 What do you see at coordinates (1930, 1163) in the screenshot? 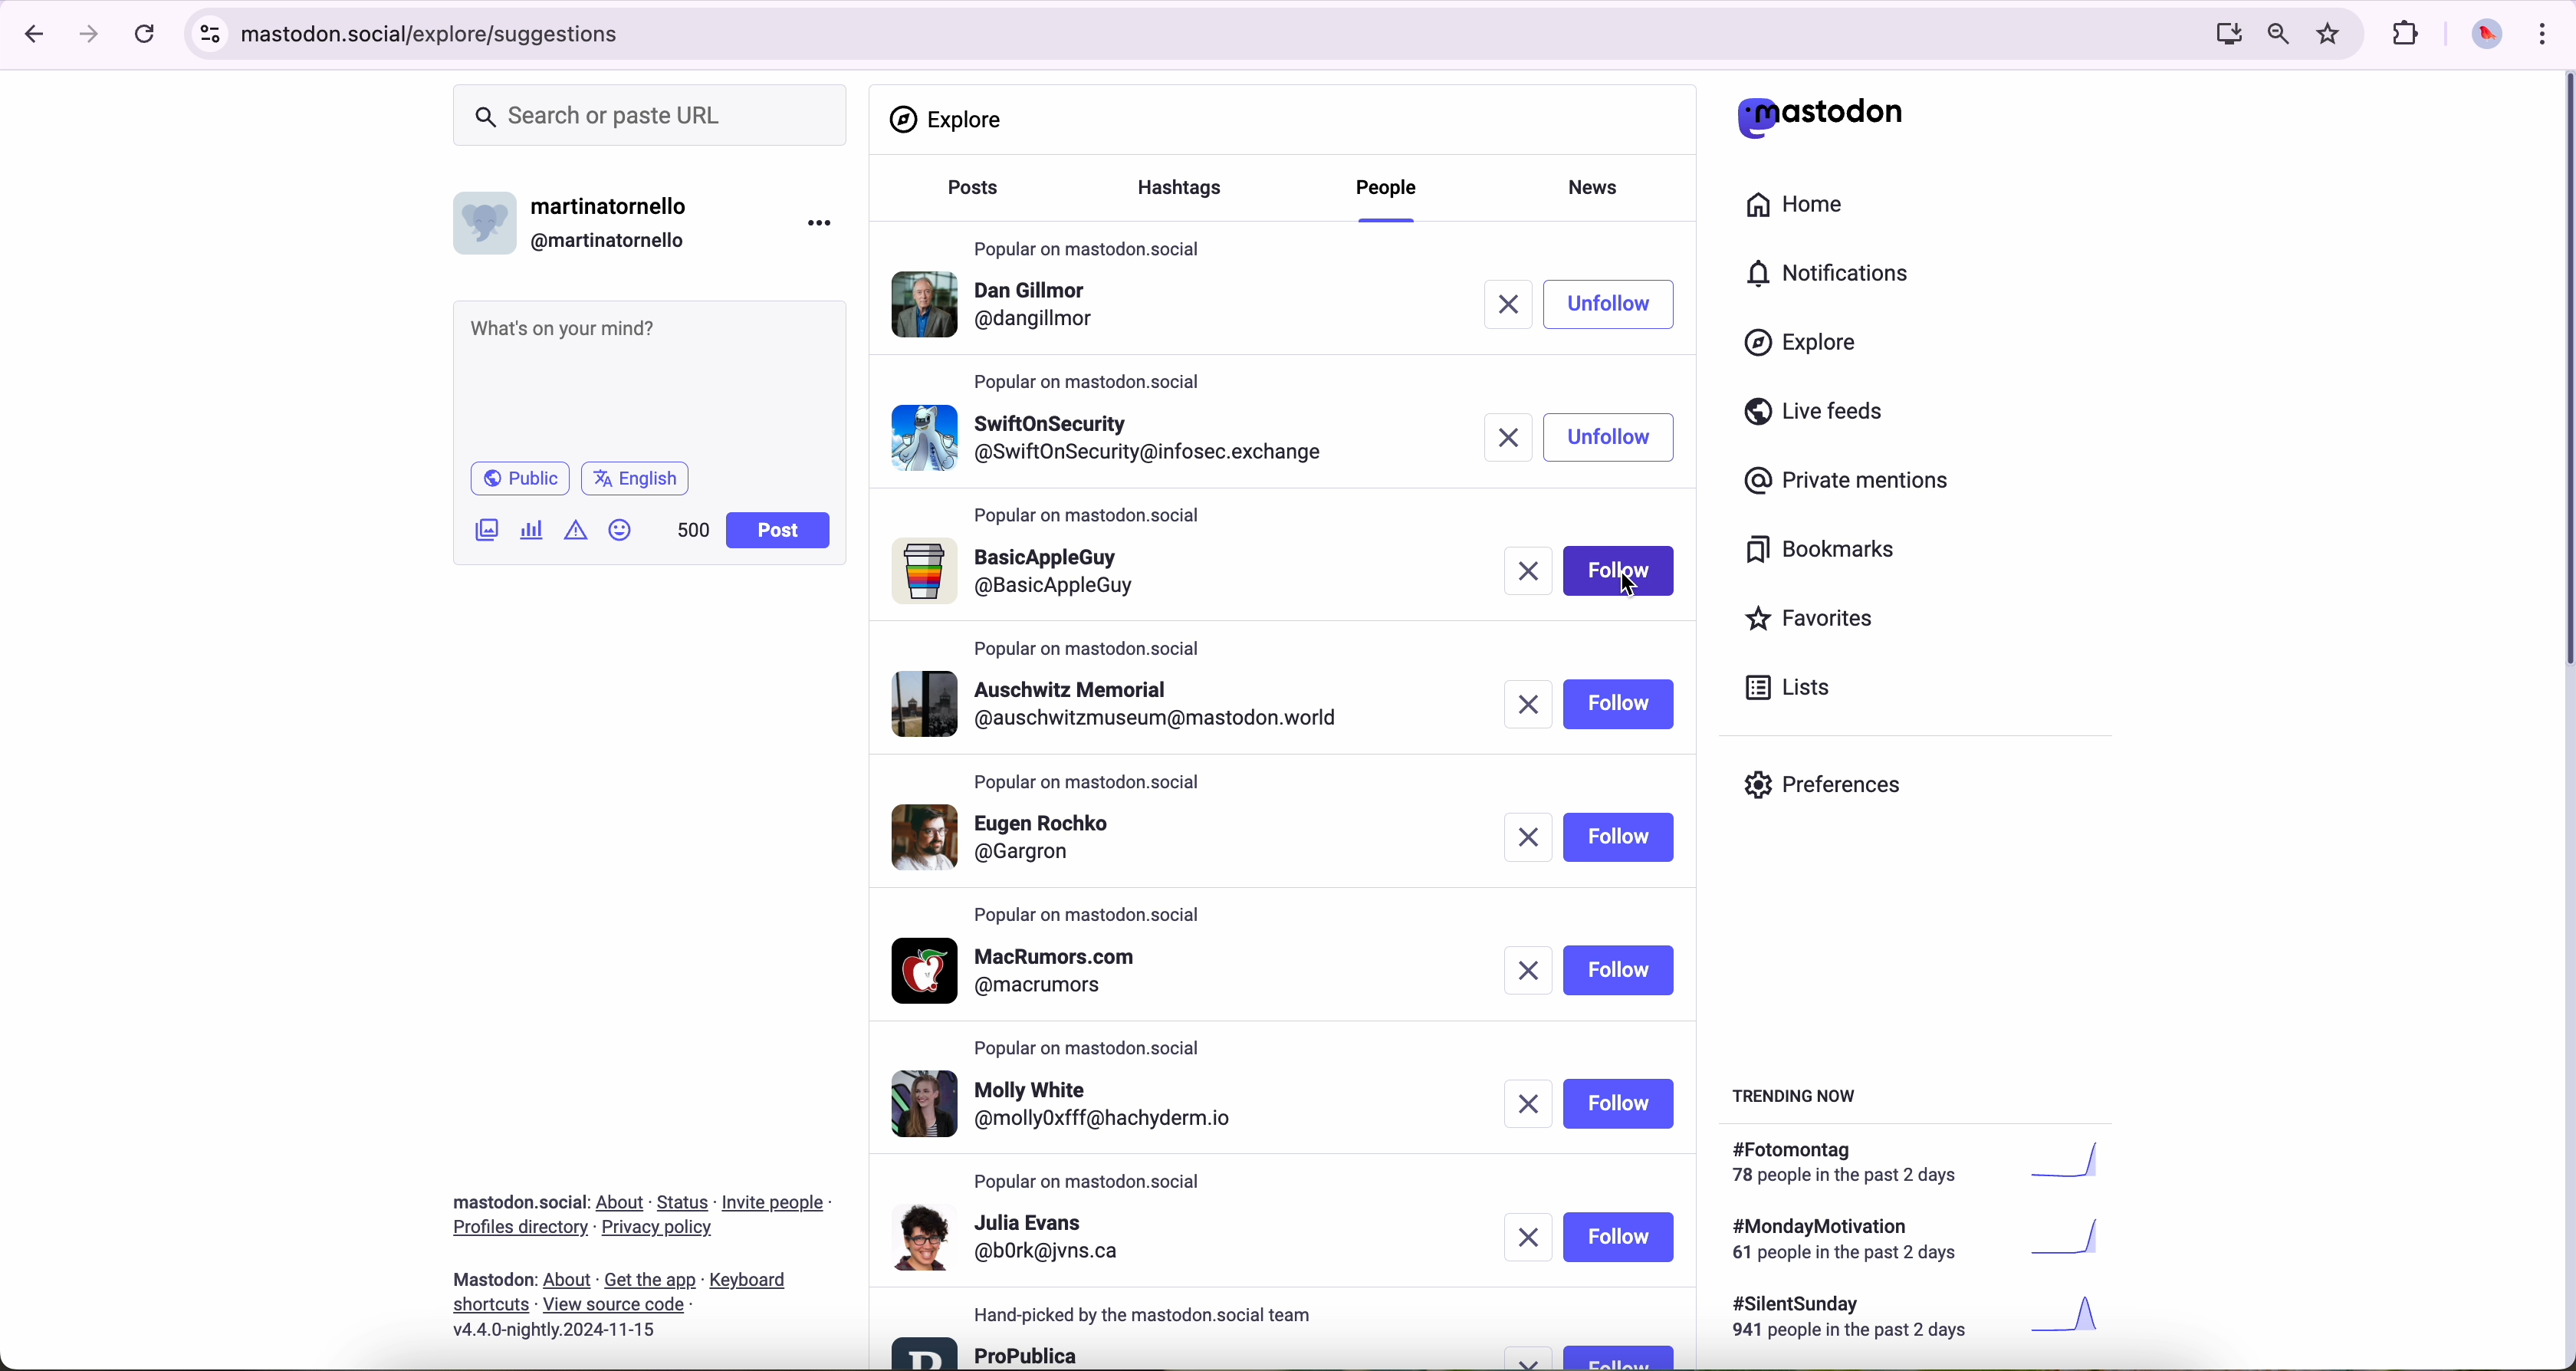
I see `#fotomontag` at bounding box center [1930, 1163].